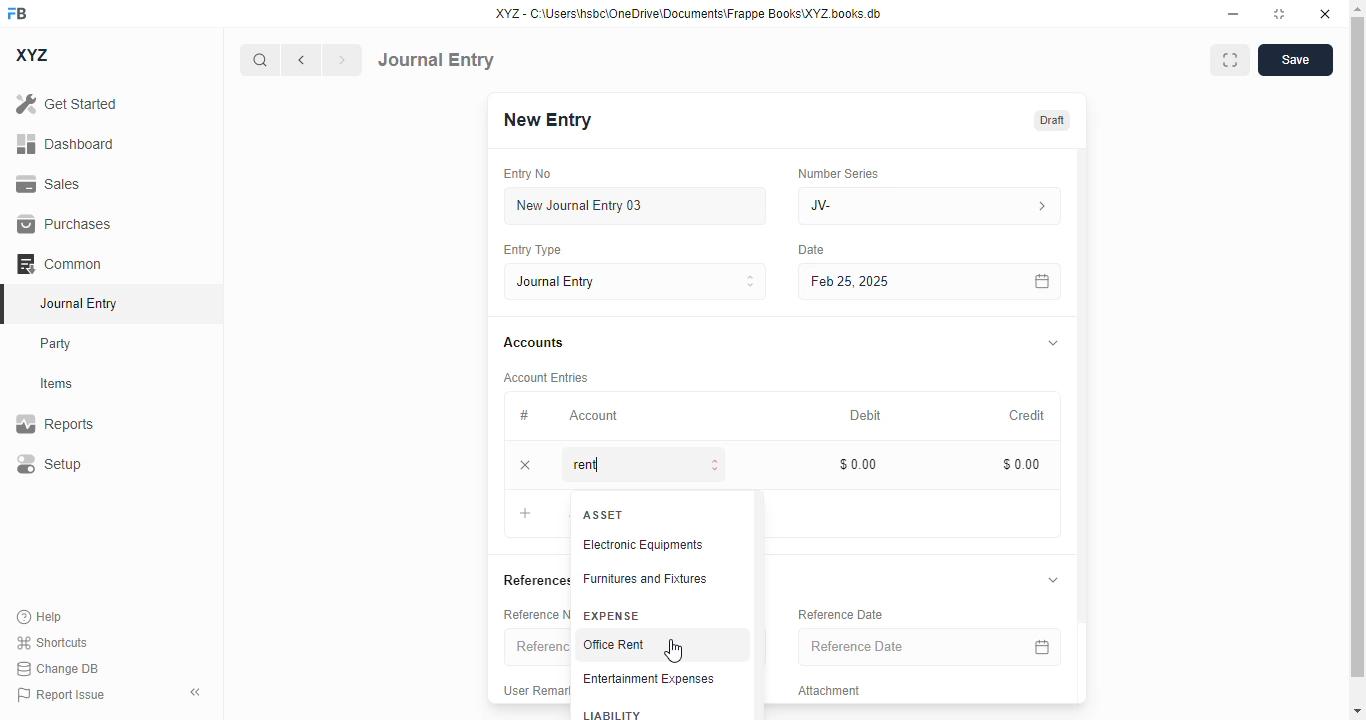  I want to click on remove, so click(526, 465).